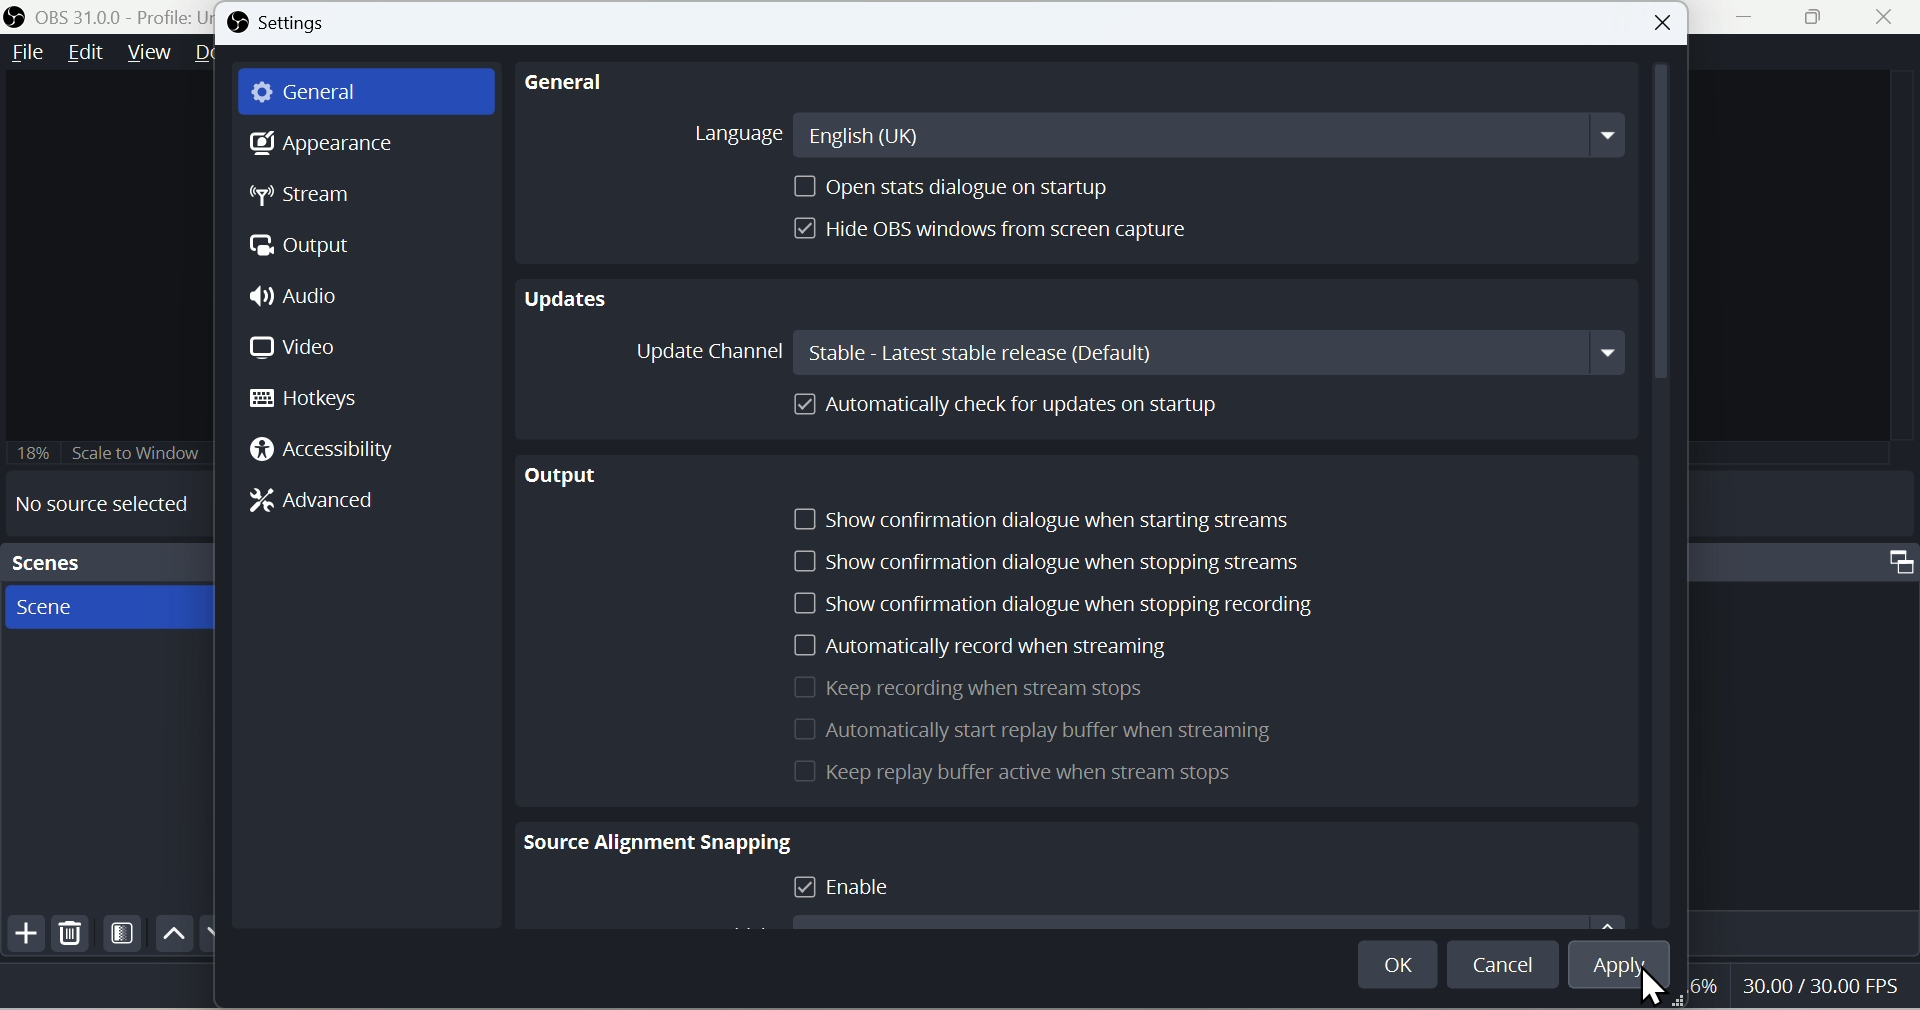  I want to click on Video, so click(307, 349).